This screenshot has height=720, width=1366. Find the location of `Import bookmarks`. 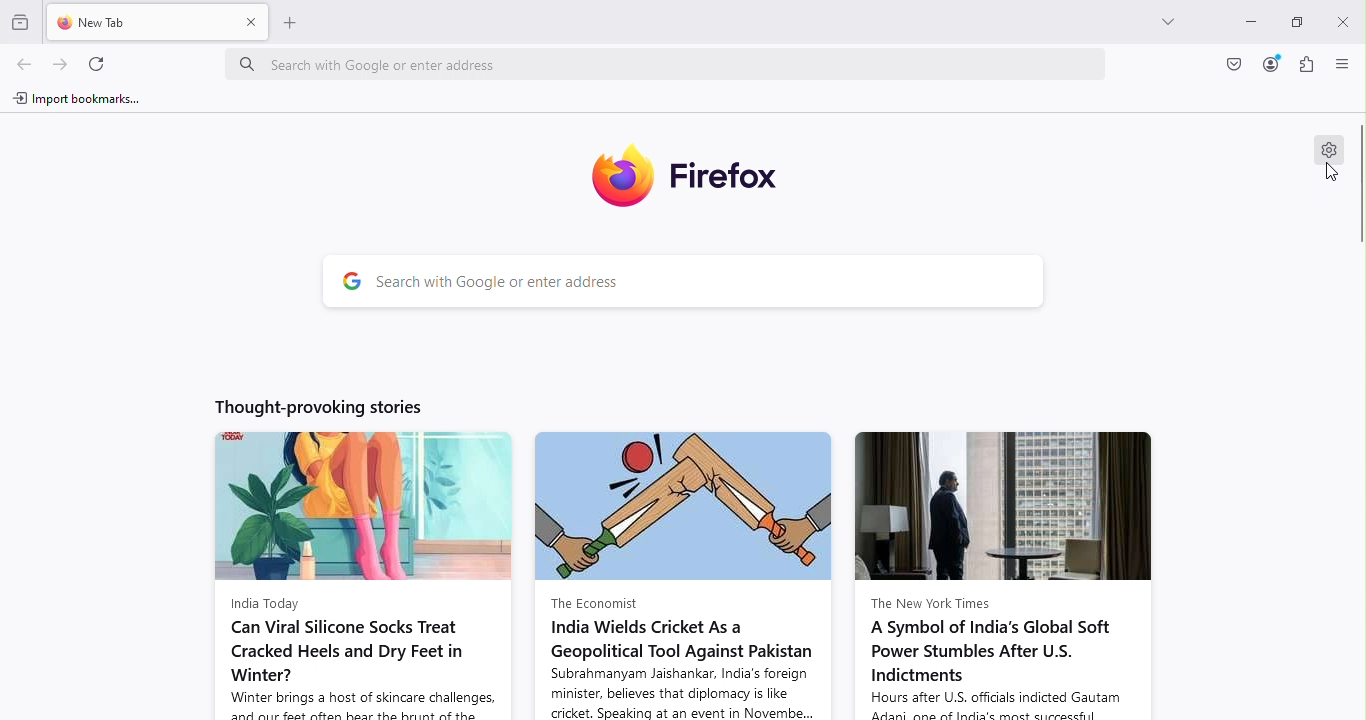

Import bookmarks is located at coordinates (85, 99).